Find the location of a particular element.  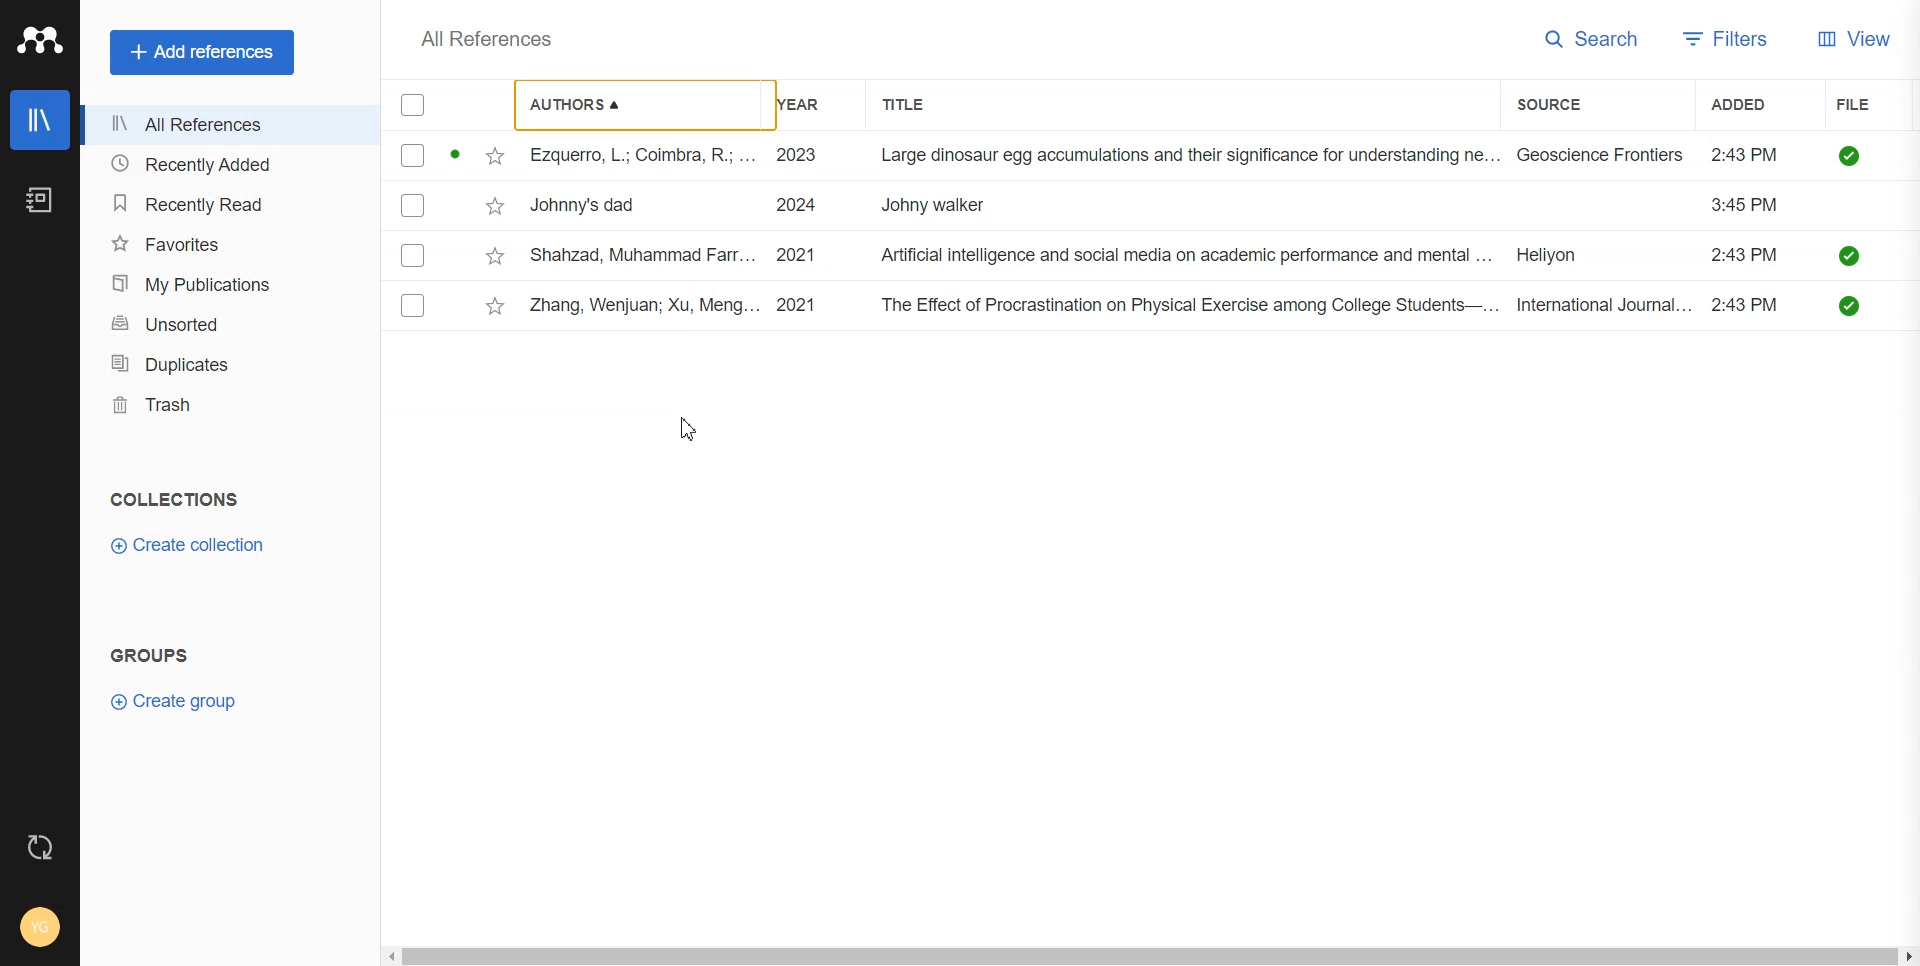

Authors is located at coordinates (632, 104).